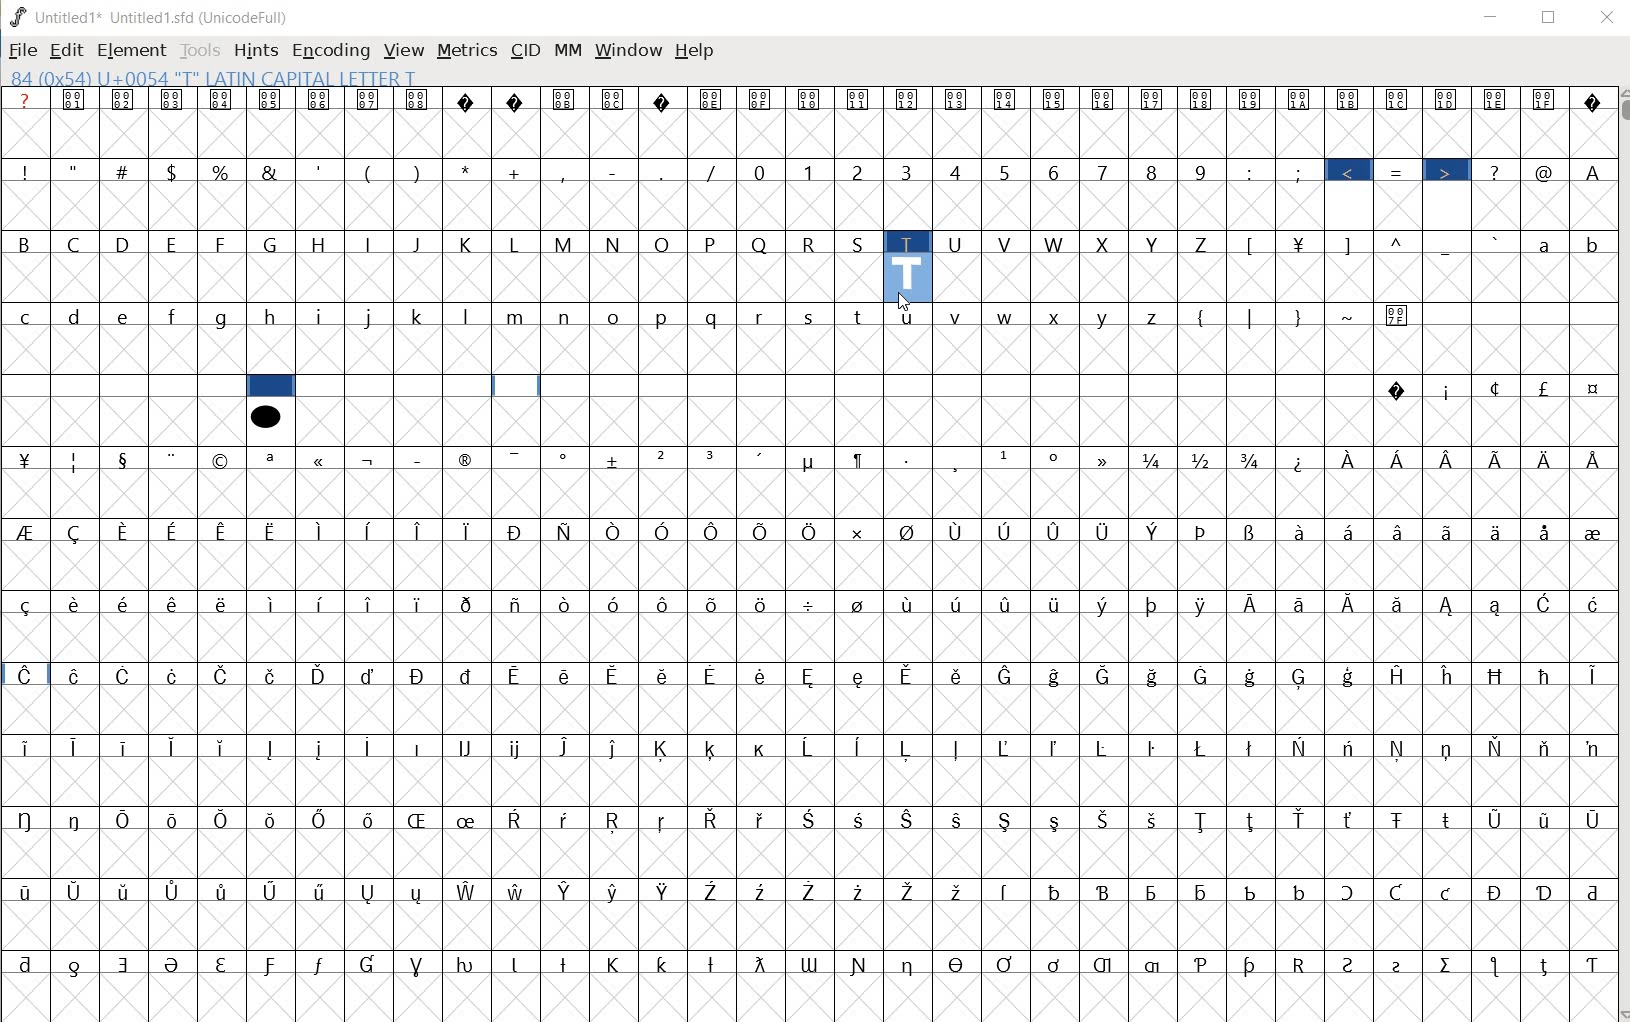 This screenshot has width=1630, height=1022. I want to click on Symbol, so click(615, 891).